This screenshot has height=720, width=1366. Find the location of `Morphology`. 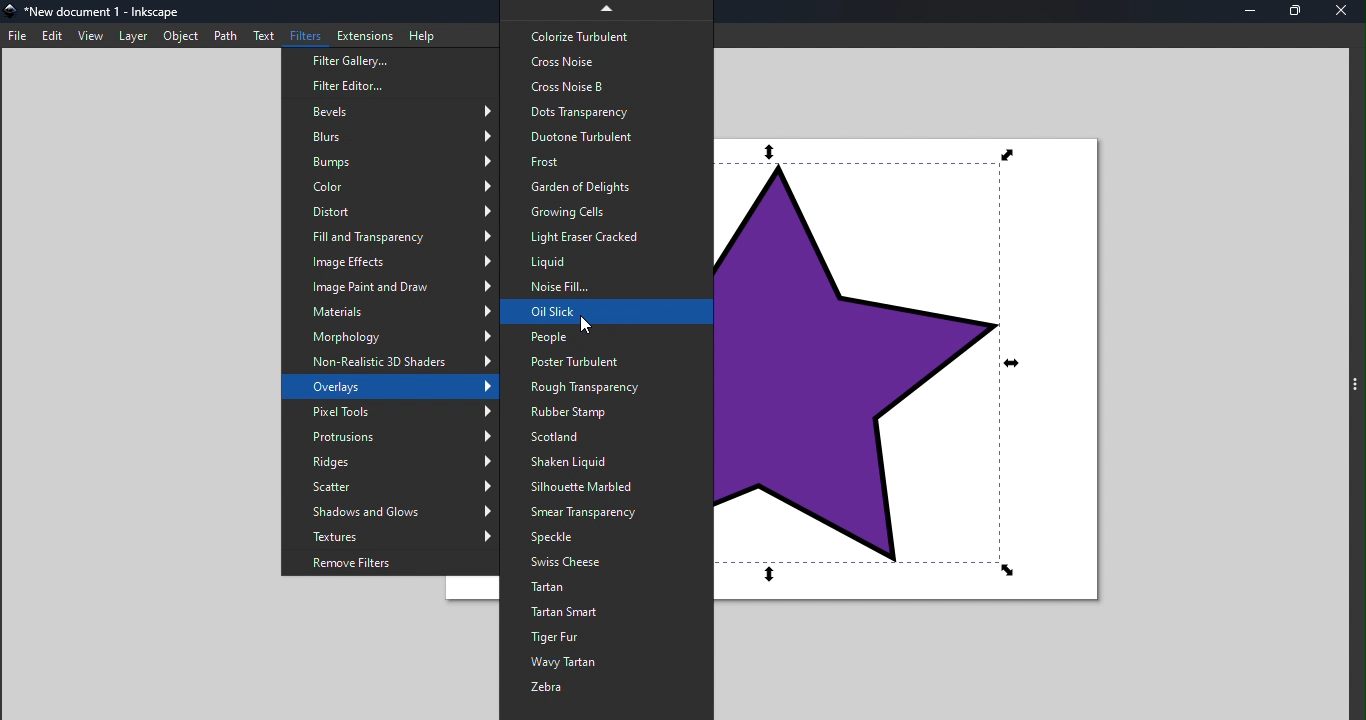

Morphology is located at coordinates (393, 339).